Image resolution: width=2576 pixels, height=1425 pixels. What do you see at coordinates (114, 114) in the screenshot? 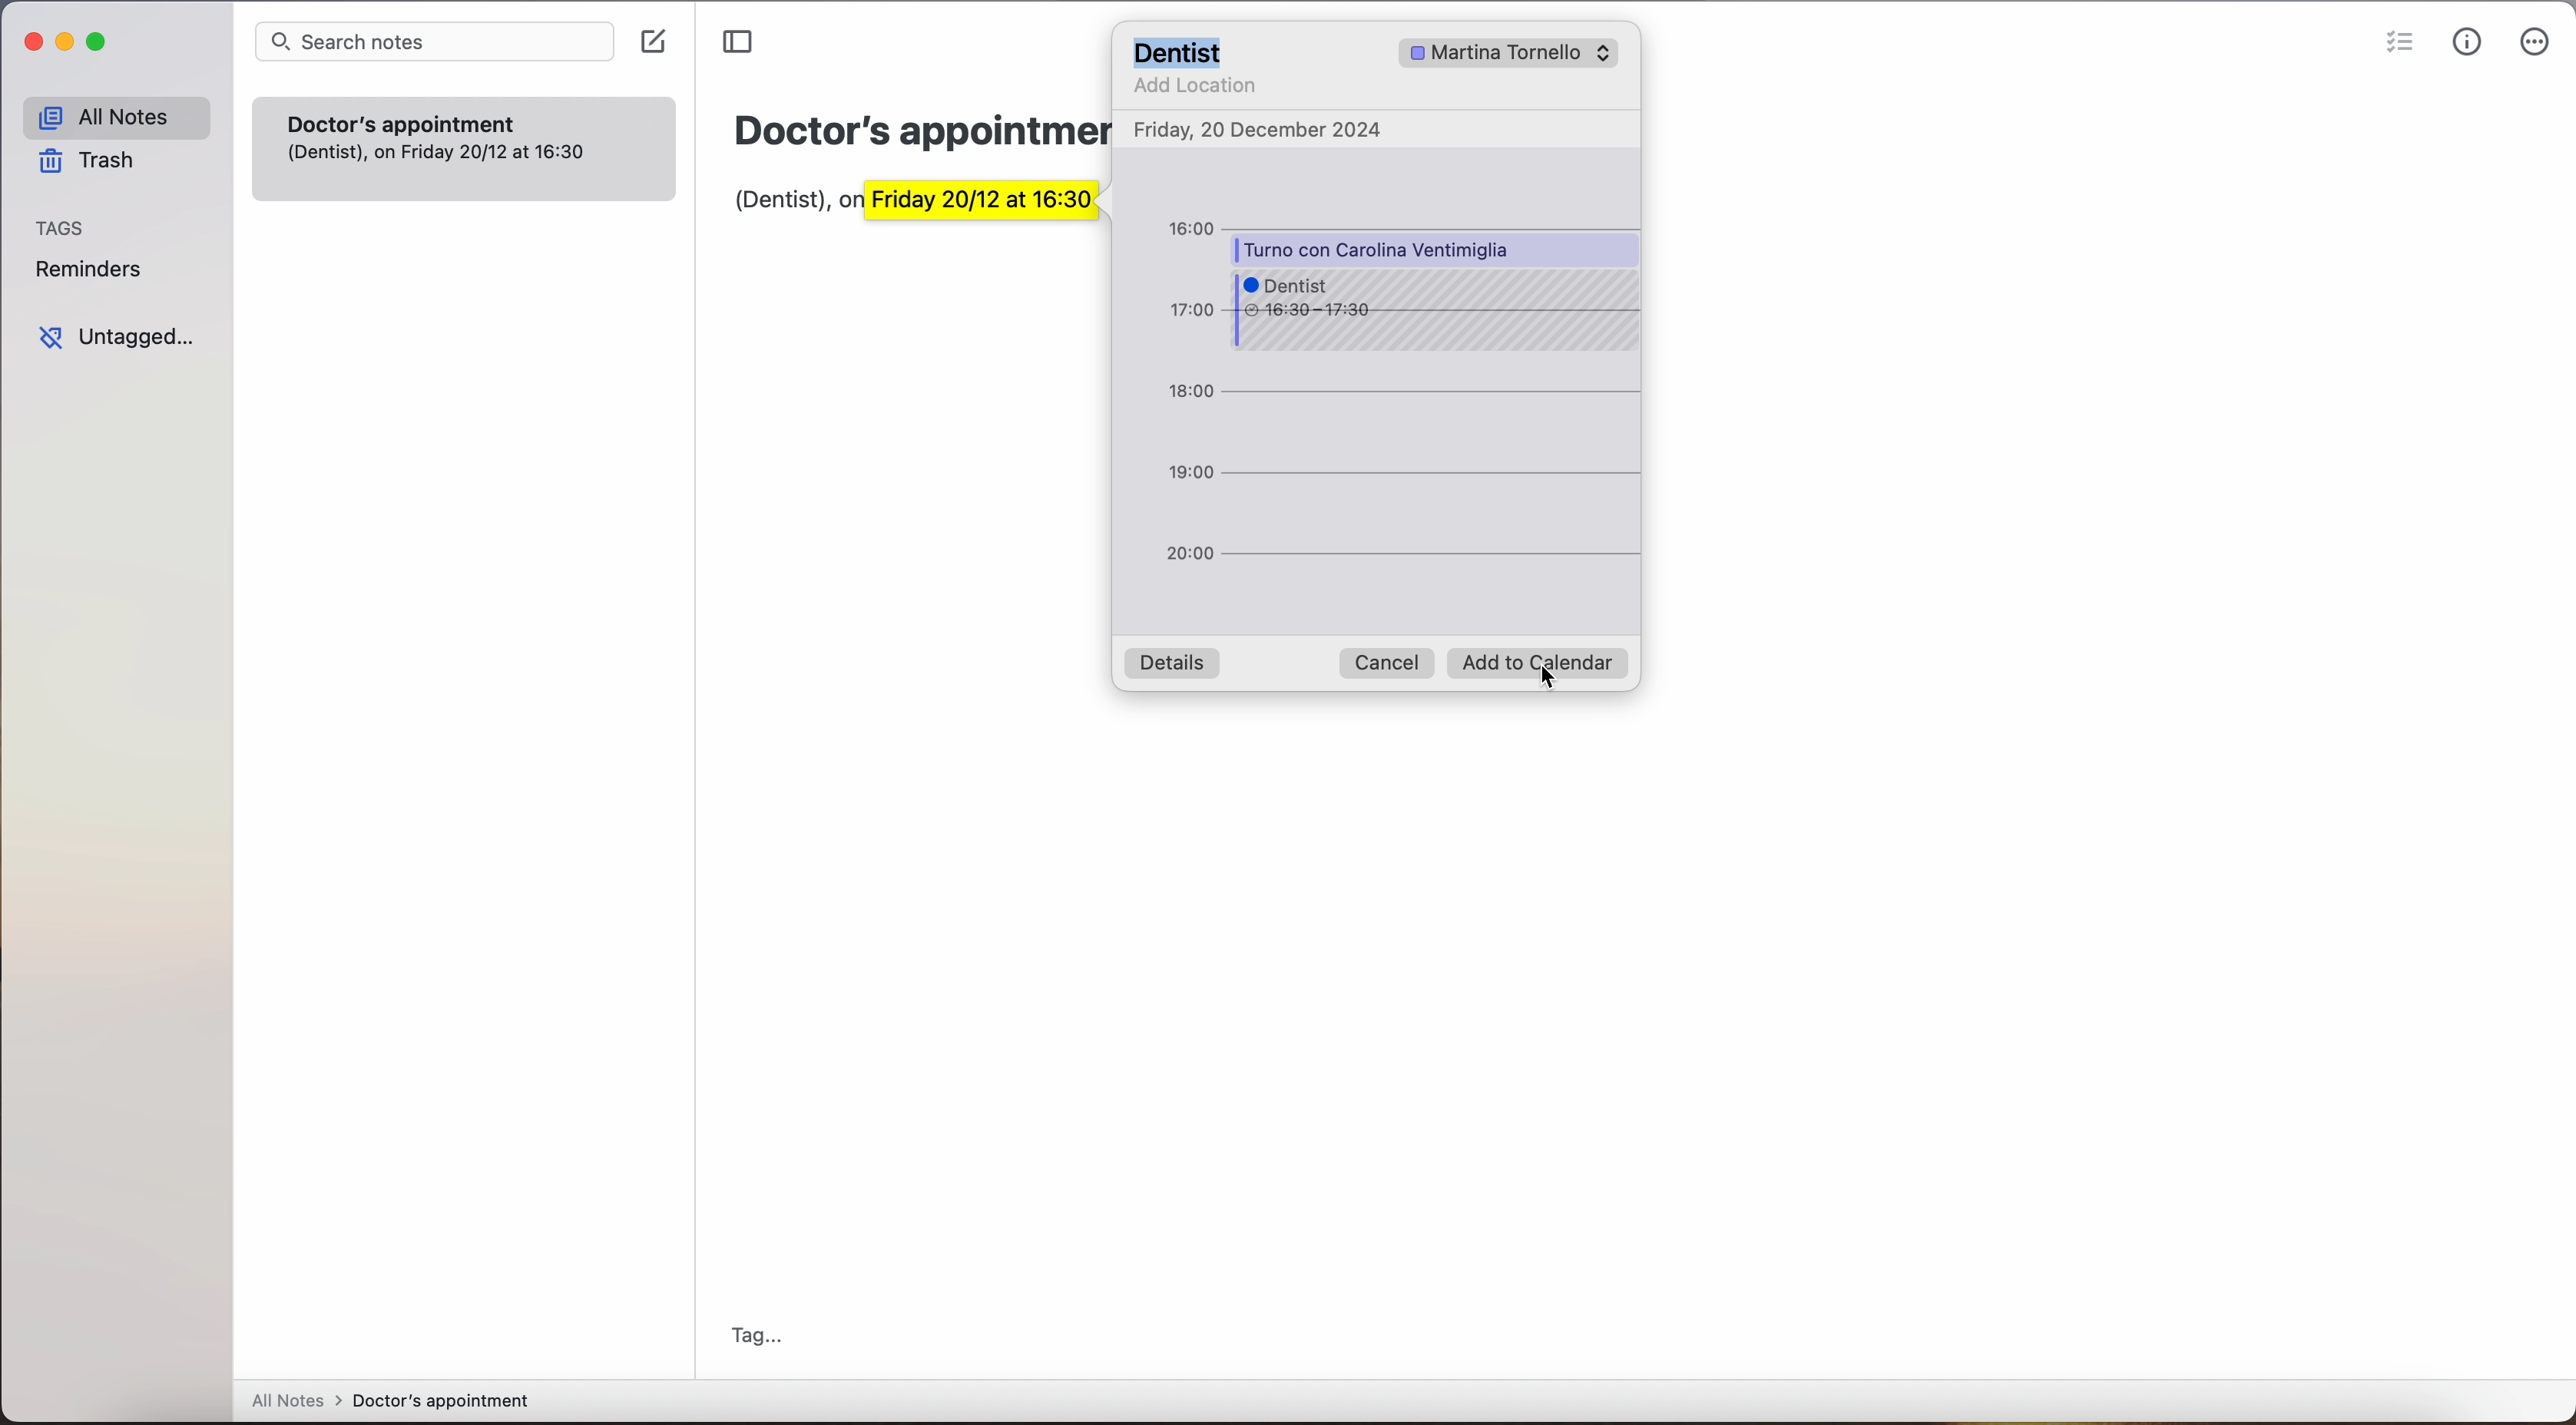
I see `All Notes` at bounding box center [114, 114].